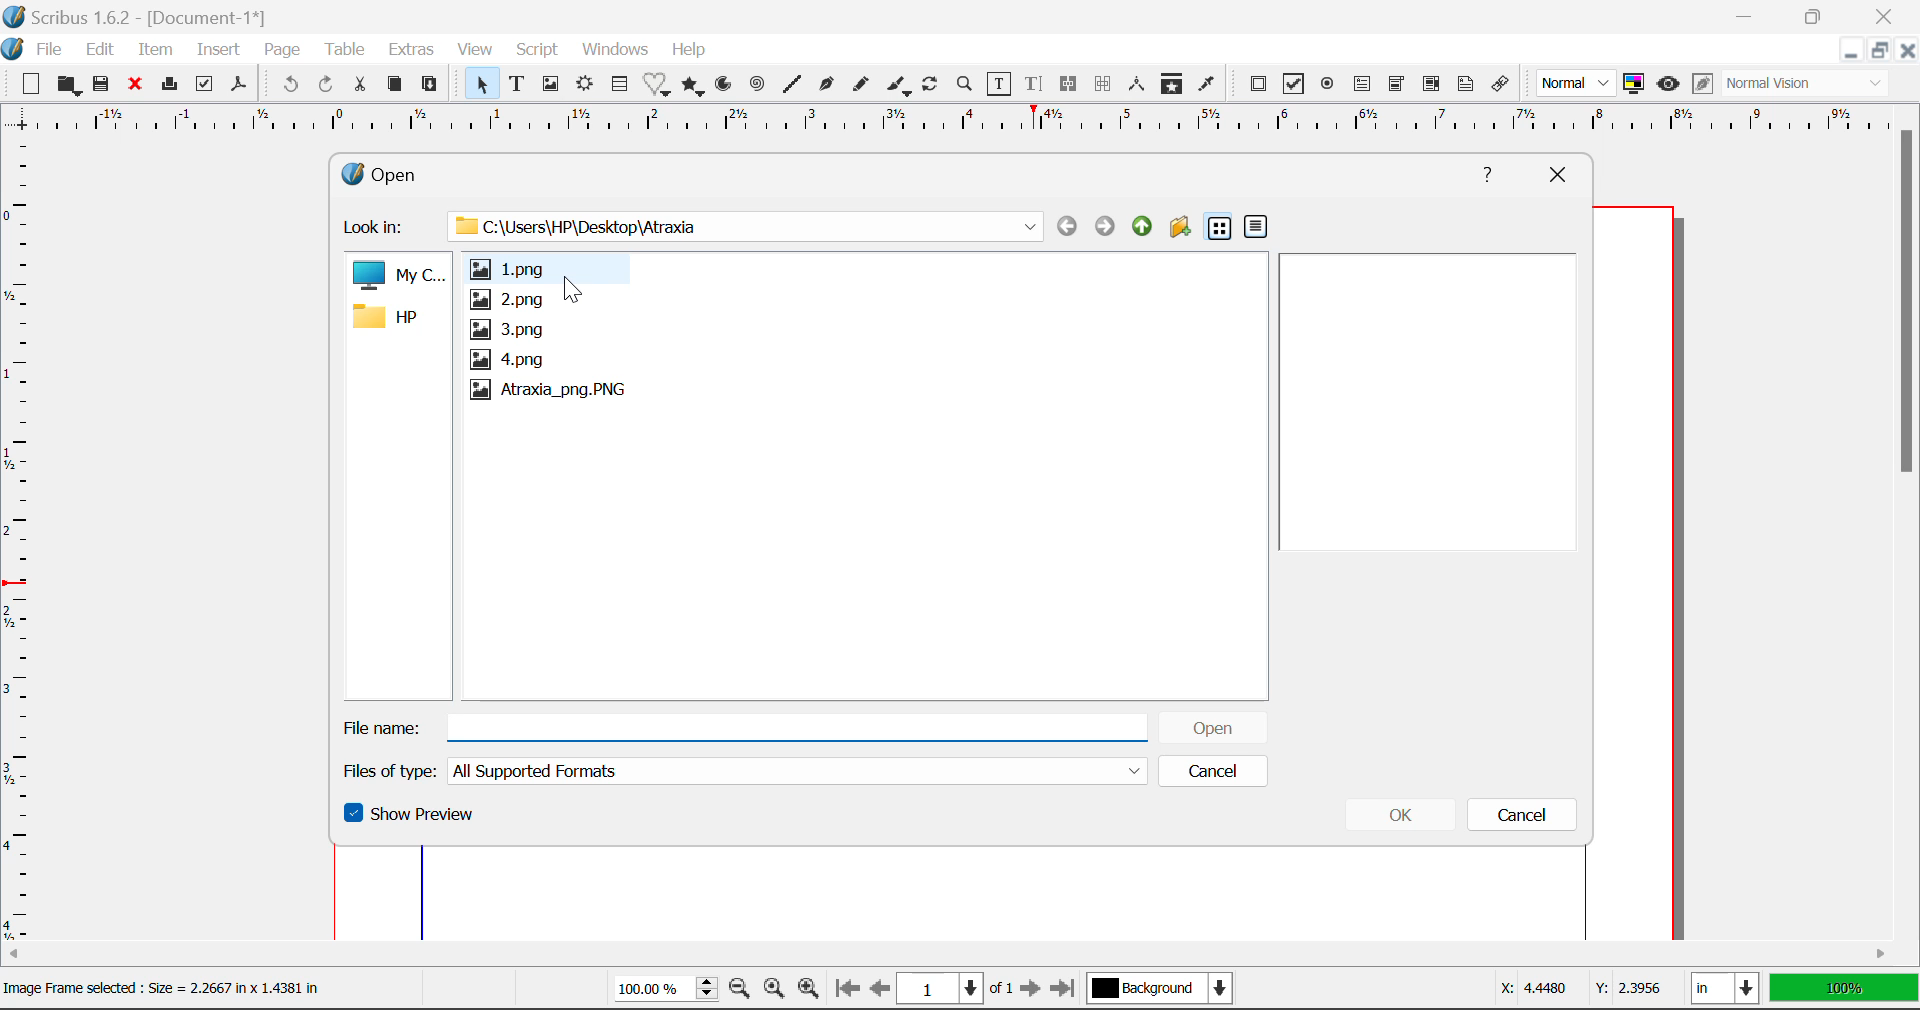  I want to click on 100%, so click(660, 991).